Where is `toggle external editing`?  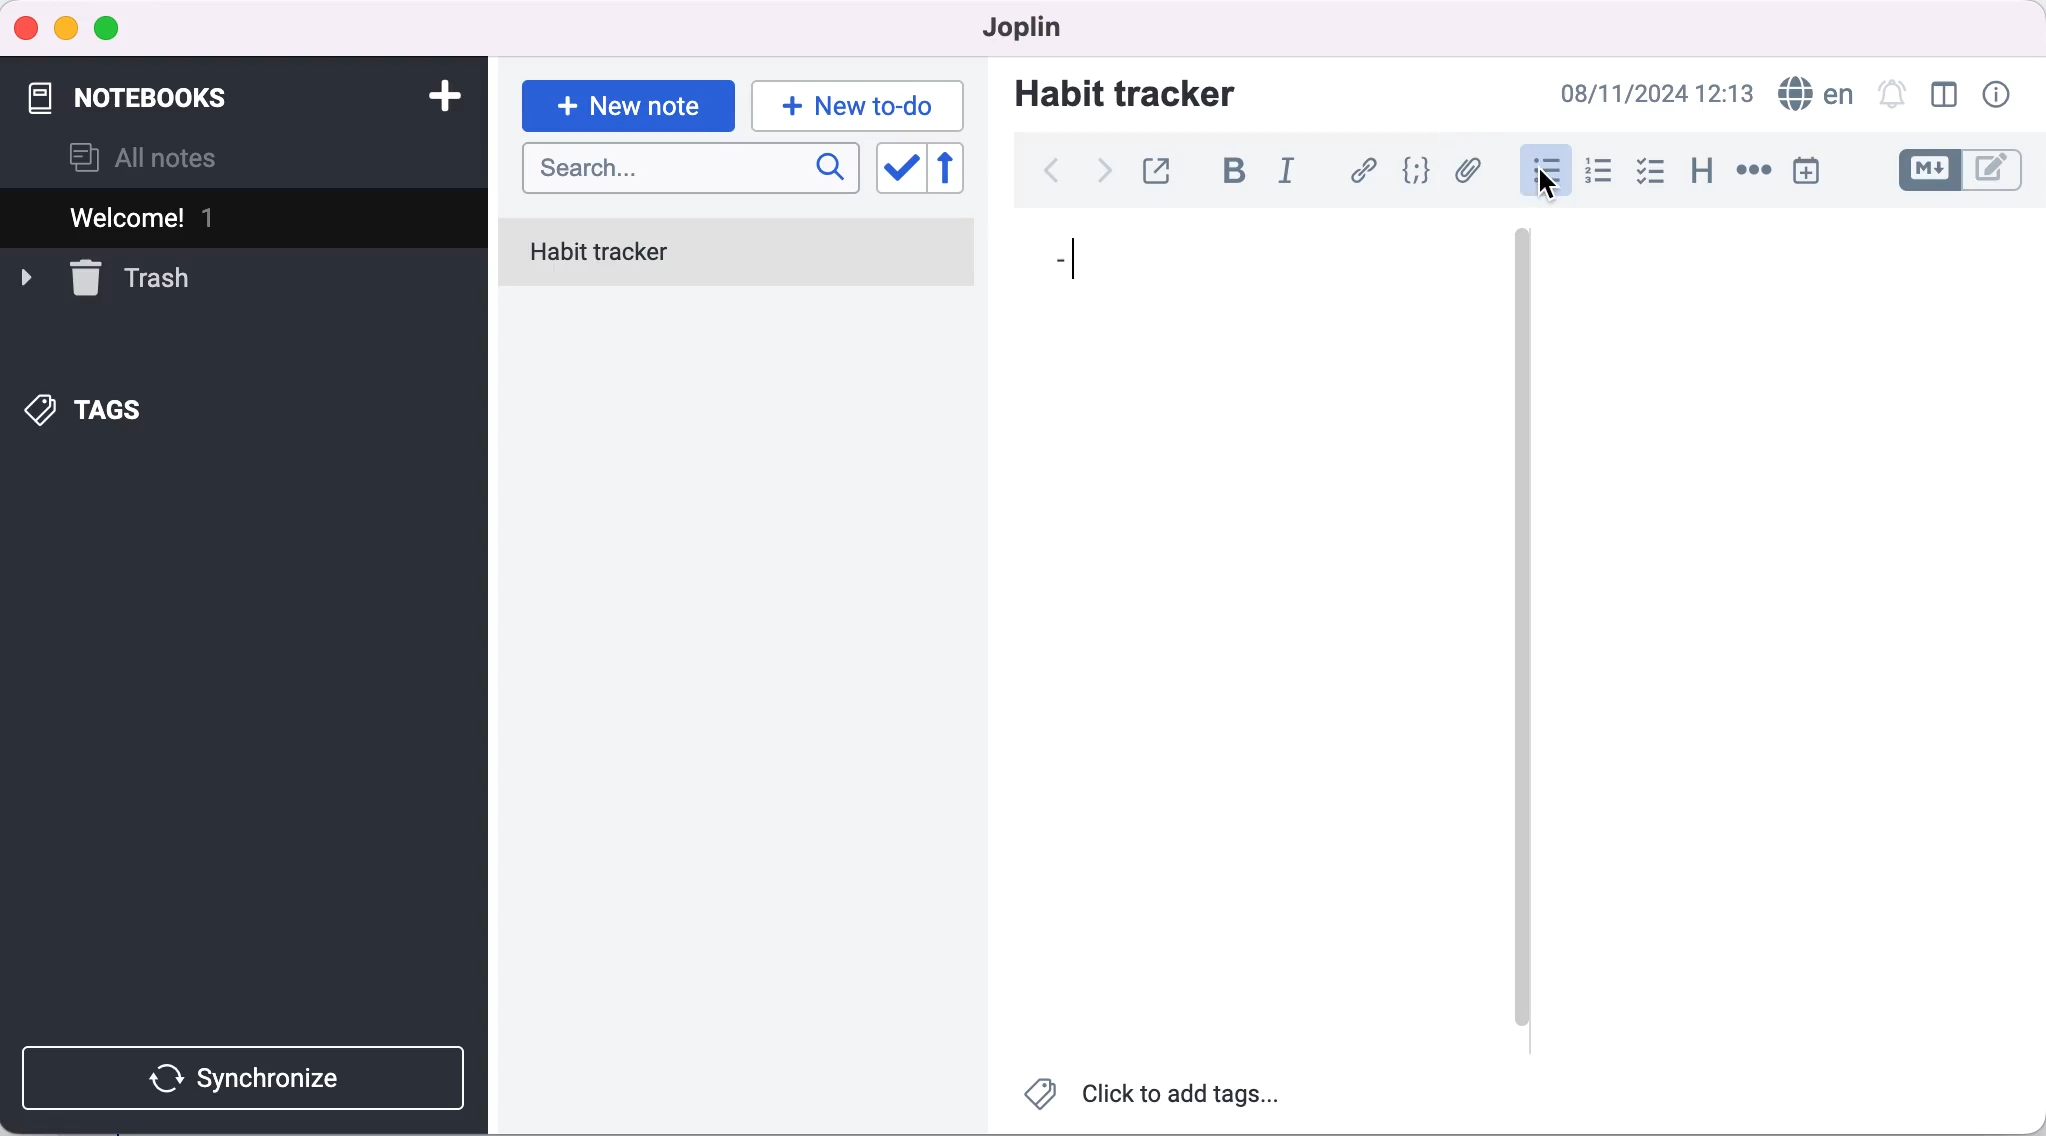 toggle external editing is located at coordinates (1162, 168).